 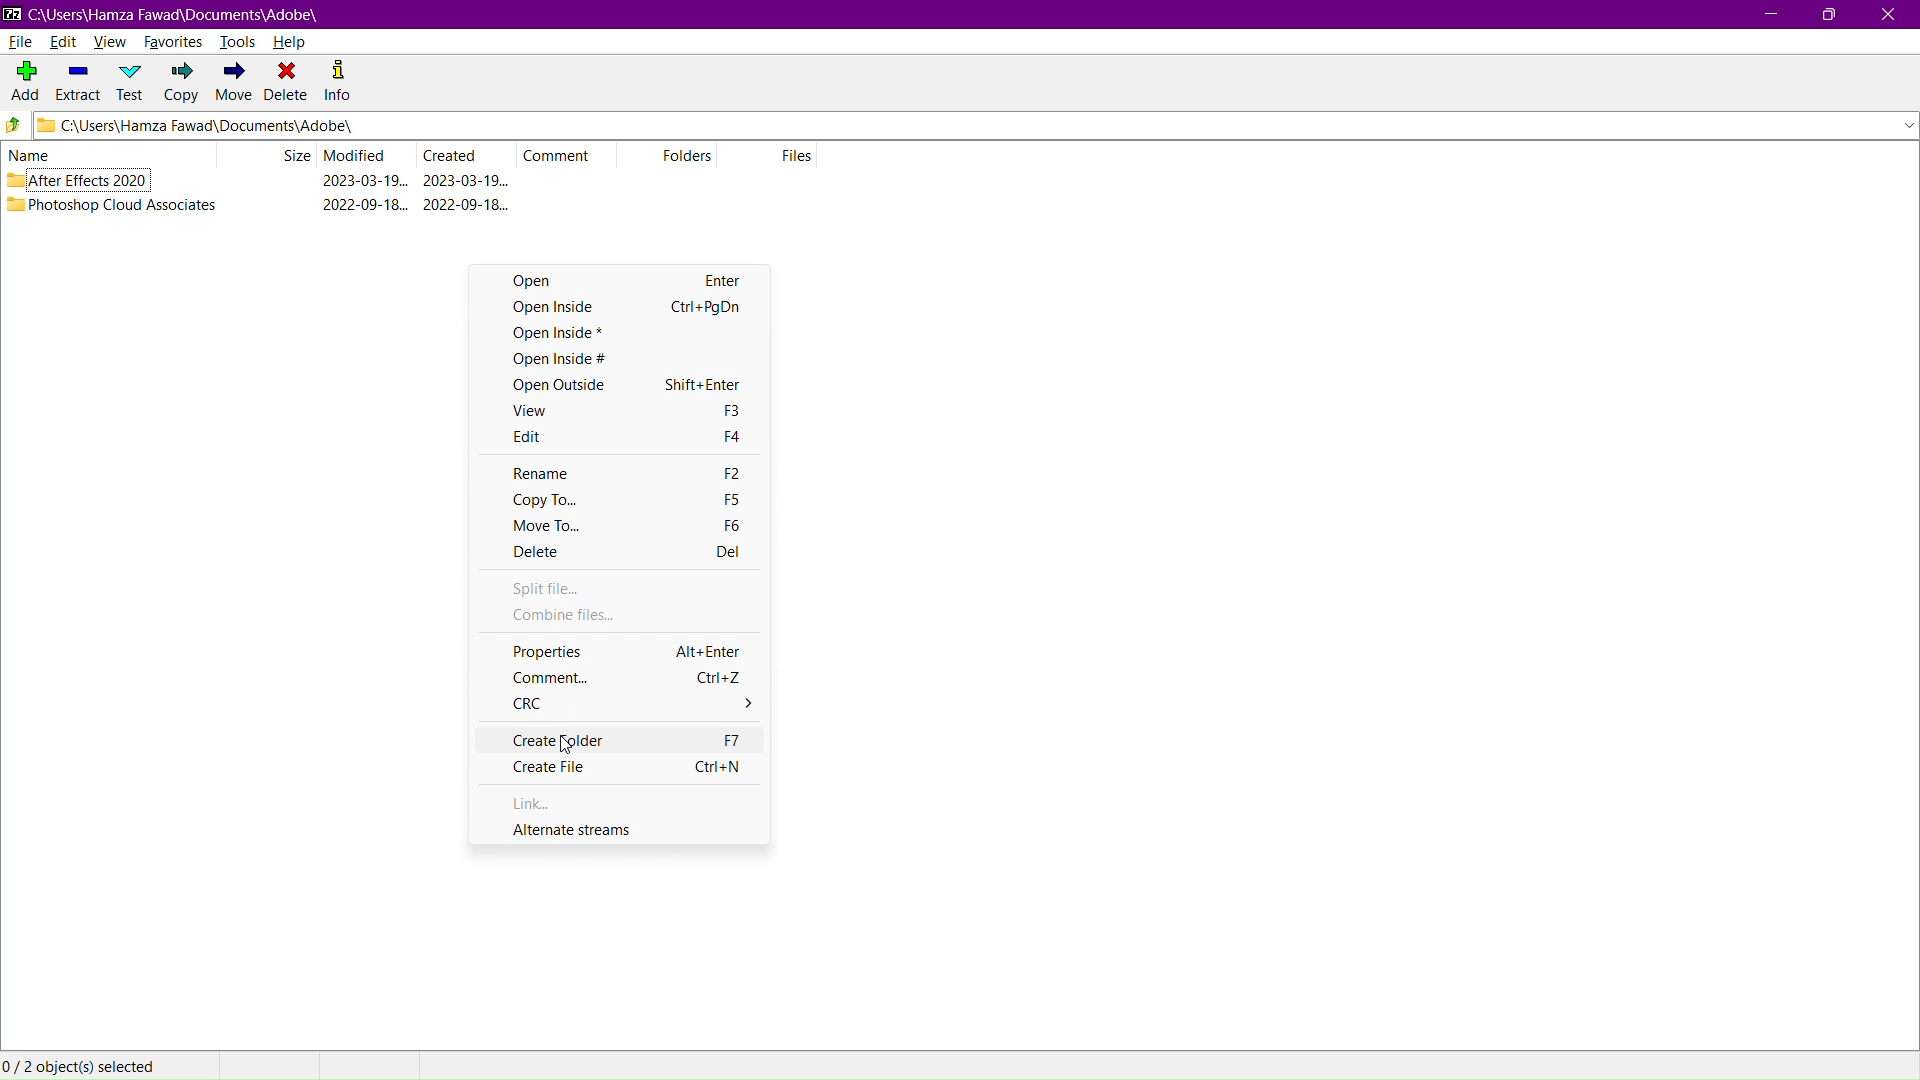 What do you see at coordinates (617, 800) in the screenshot?
I see `Link` at bounding box center [617, 800].